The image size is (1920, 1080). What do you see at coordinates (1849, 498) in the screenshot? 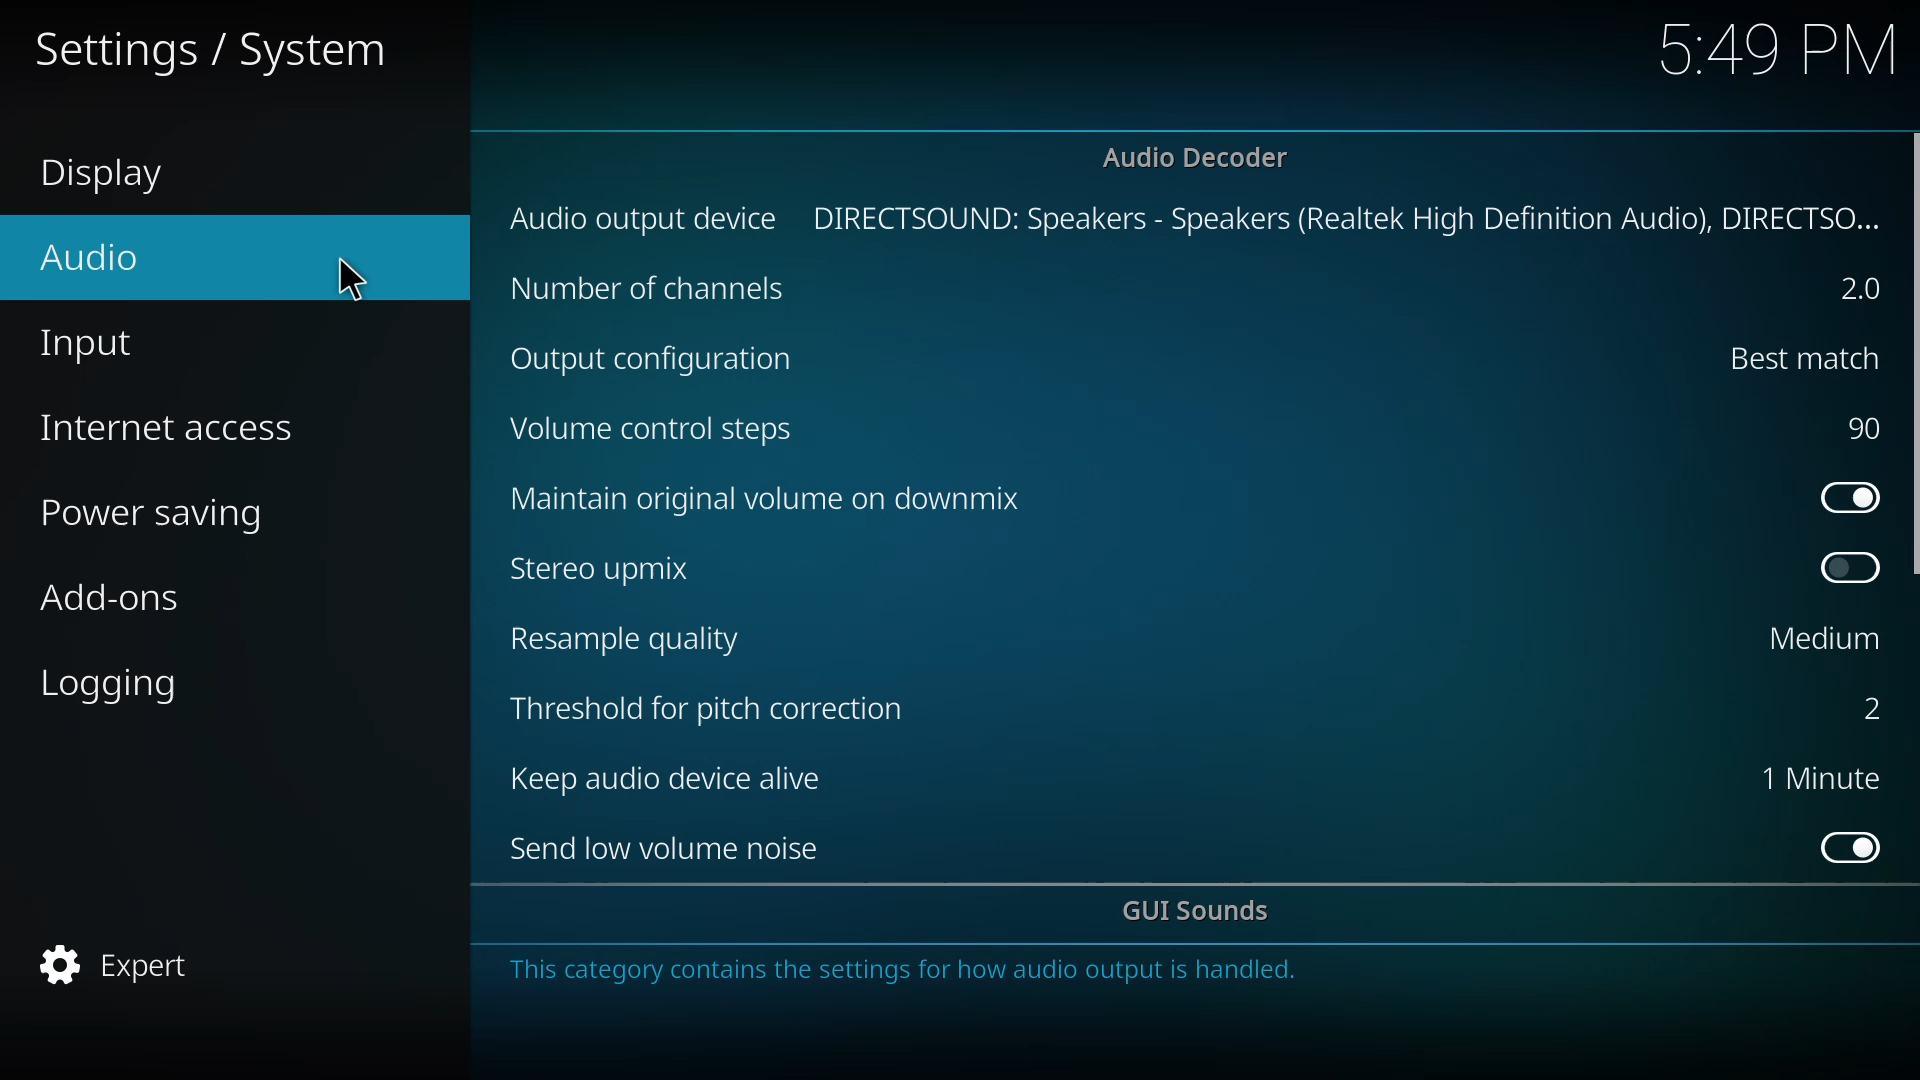
I see `enabled` at bounding box center [1849, 498].